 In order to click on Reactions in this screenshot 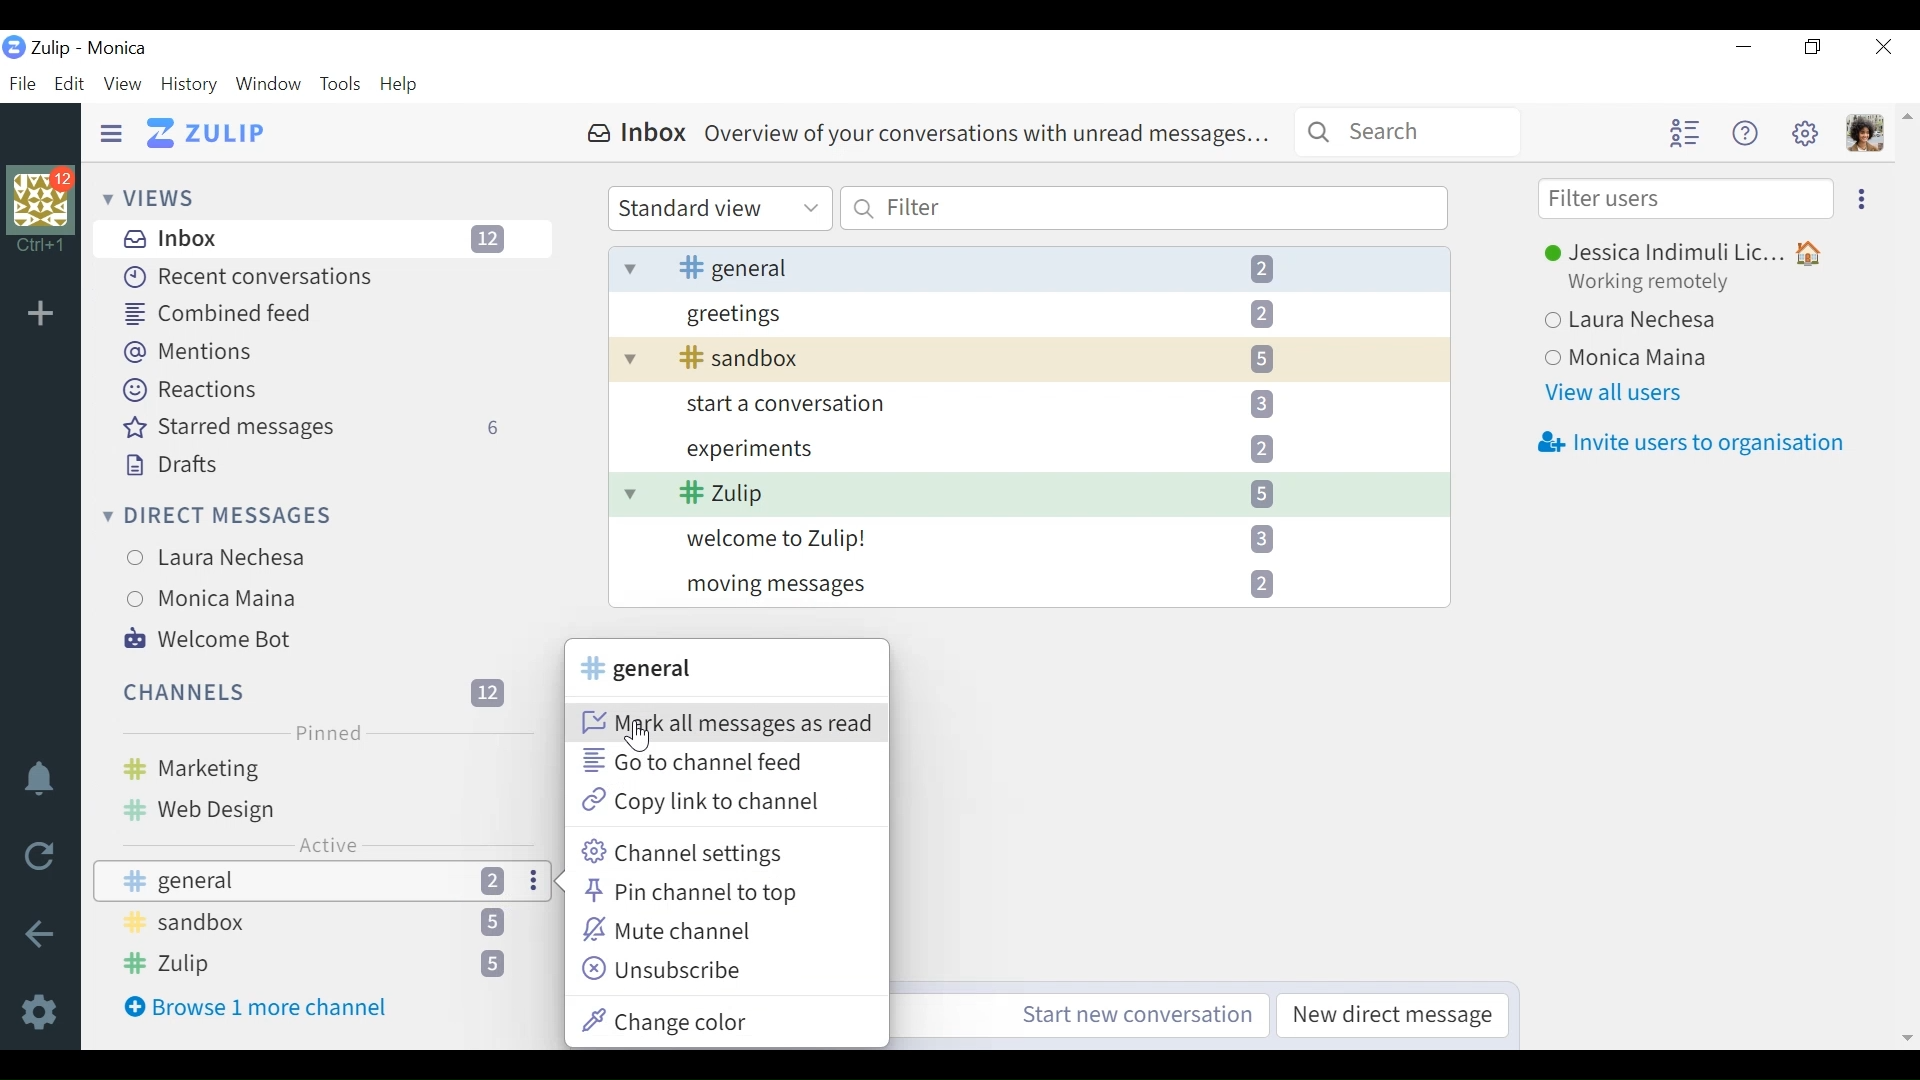, I will do `click(194, 390)`.